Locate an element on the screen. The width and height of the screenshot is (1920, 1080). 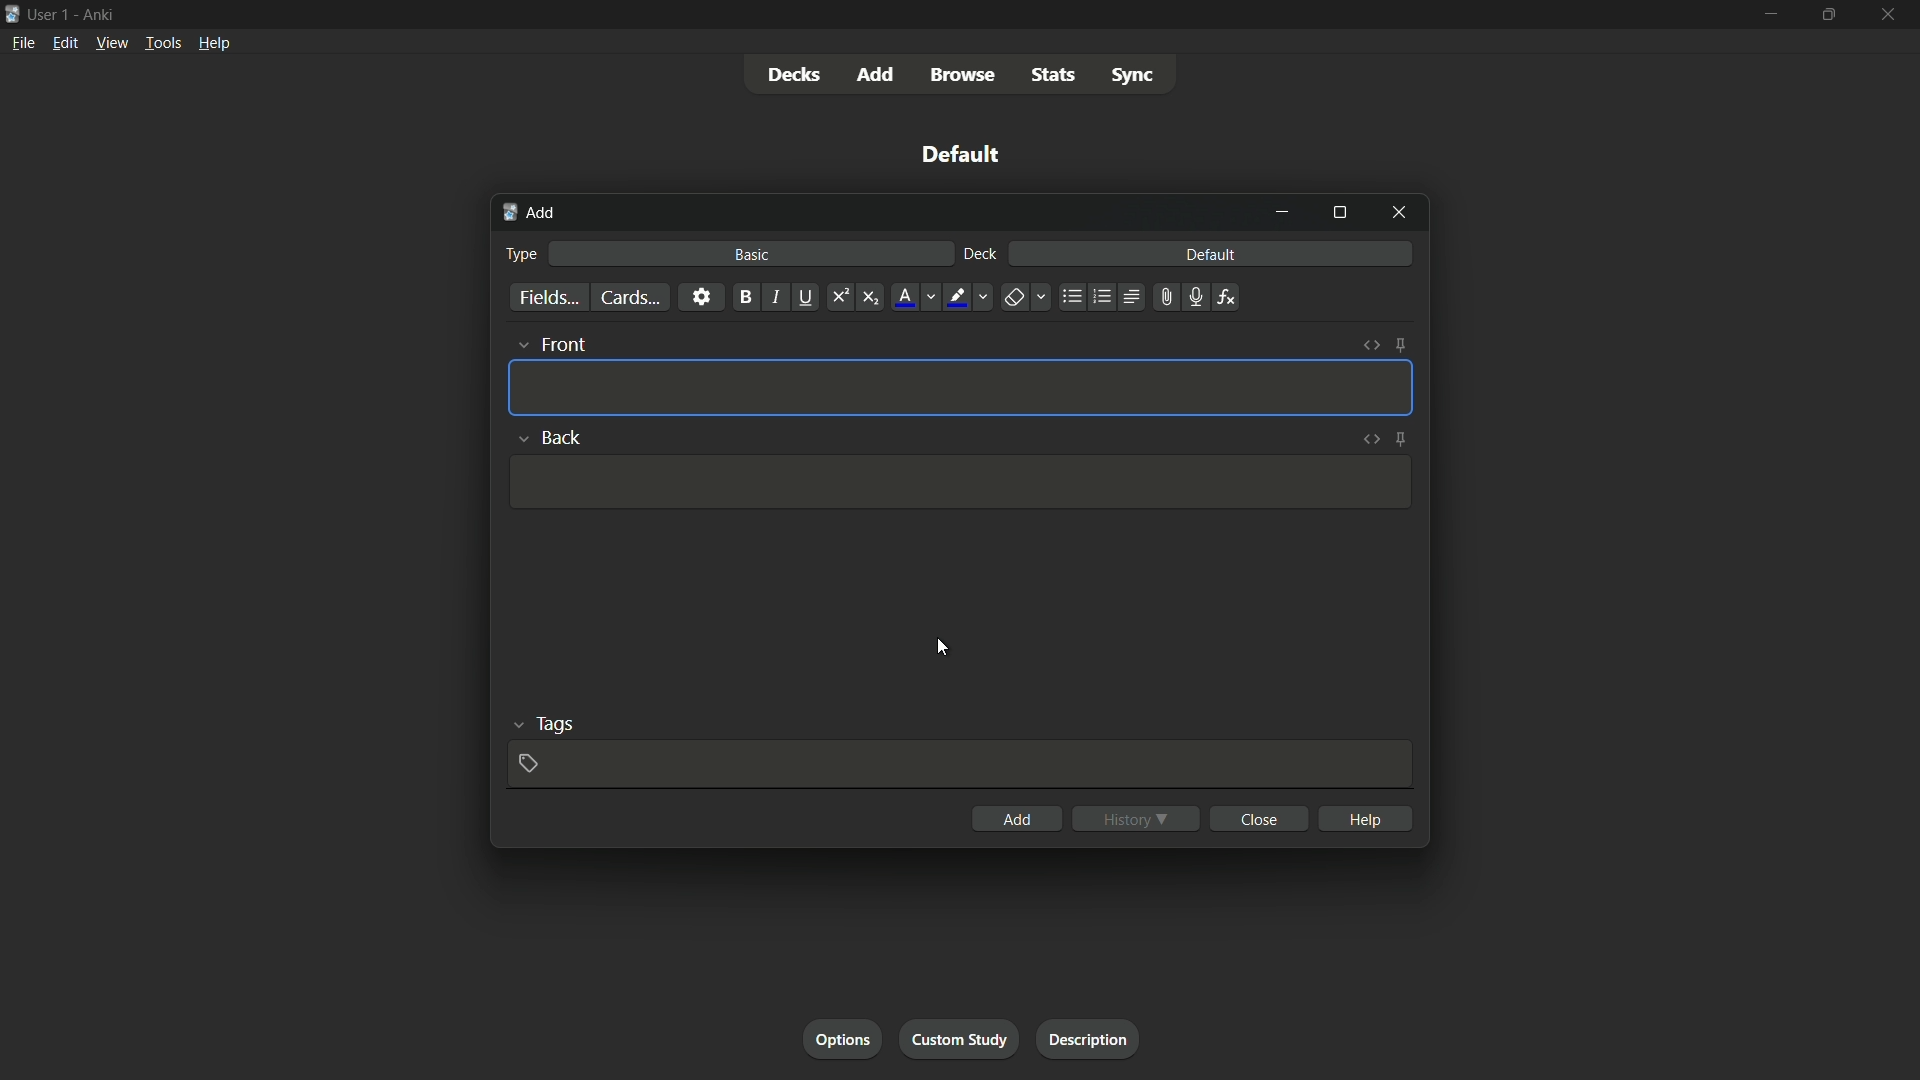
ordered list is located at coordinates (1102, 298).